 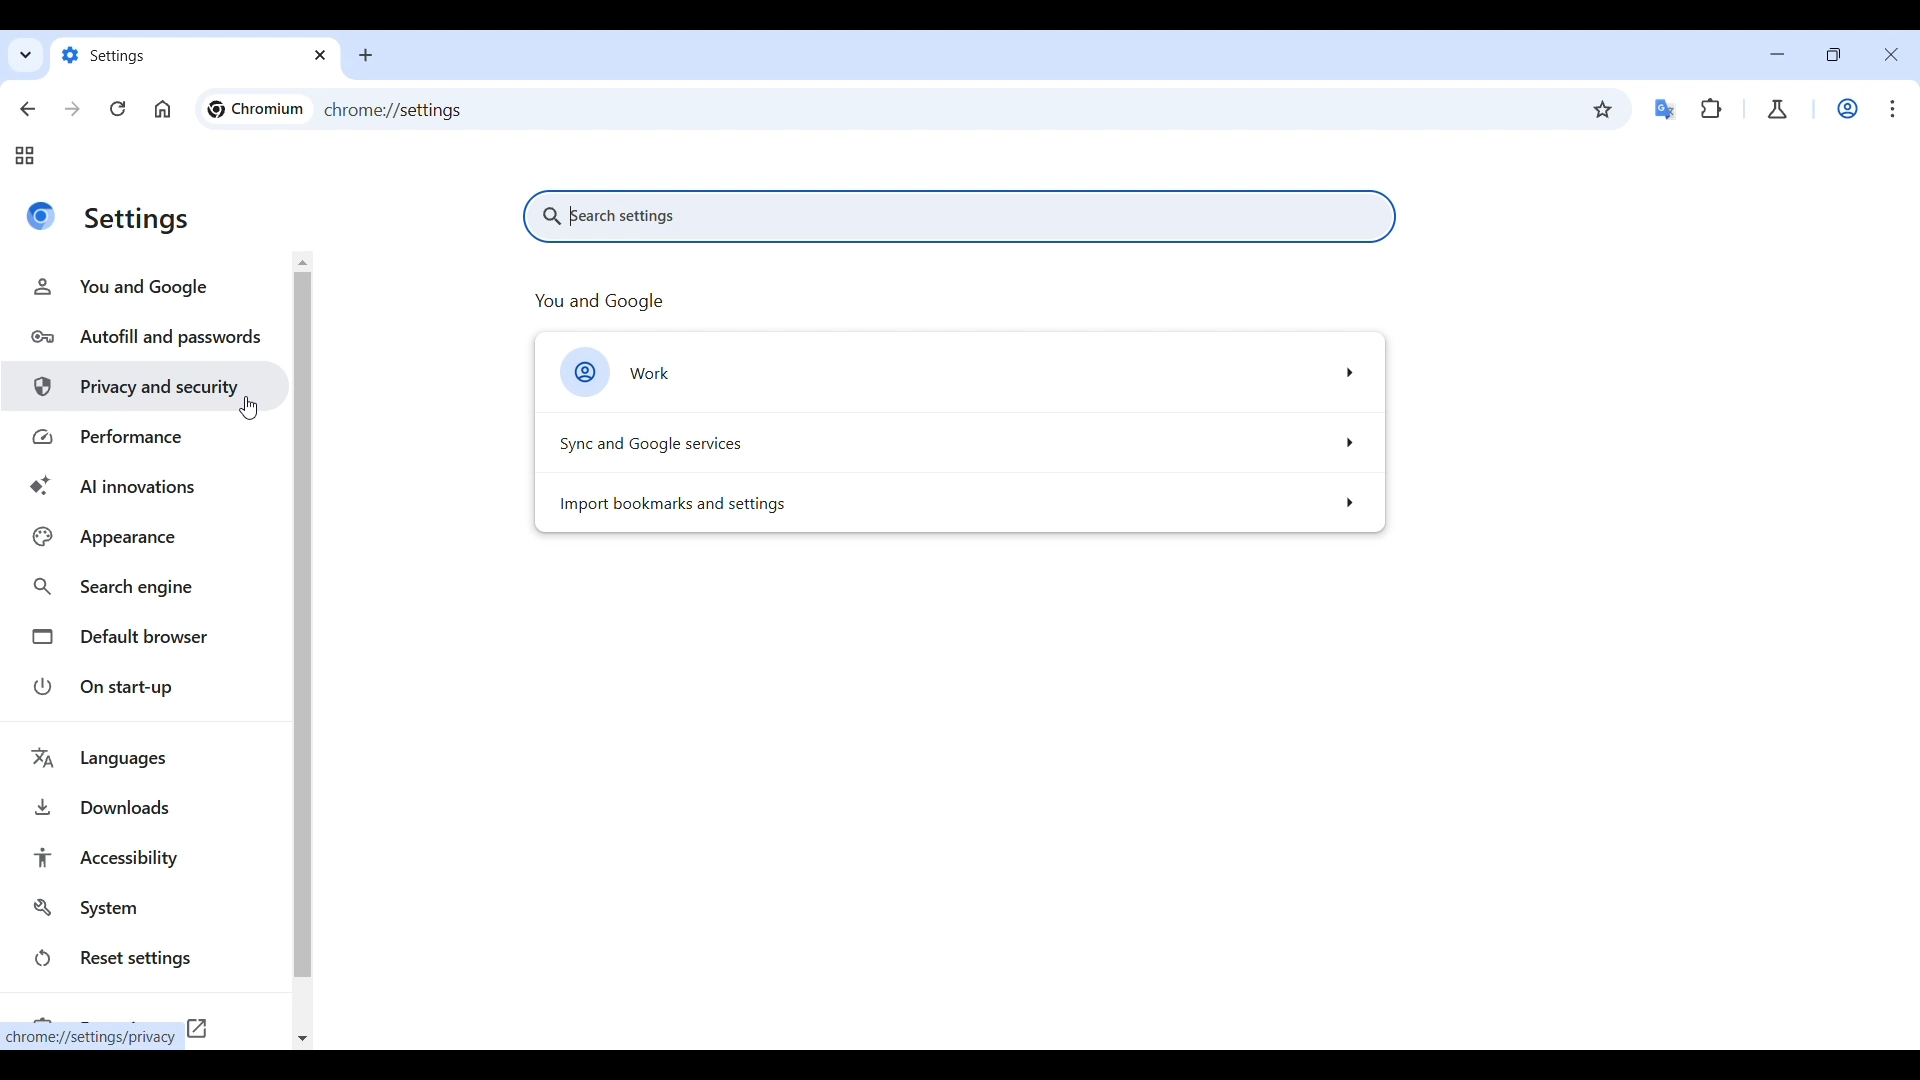 What do you see at coordinates (147, 437) in the screenshot?
I see `Performance` at bounding box center [147, 437].